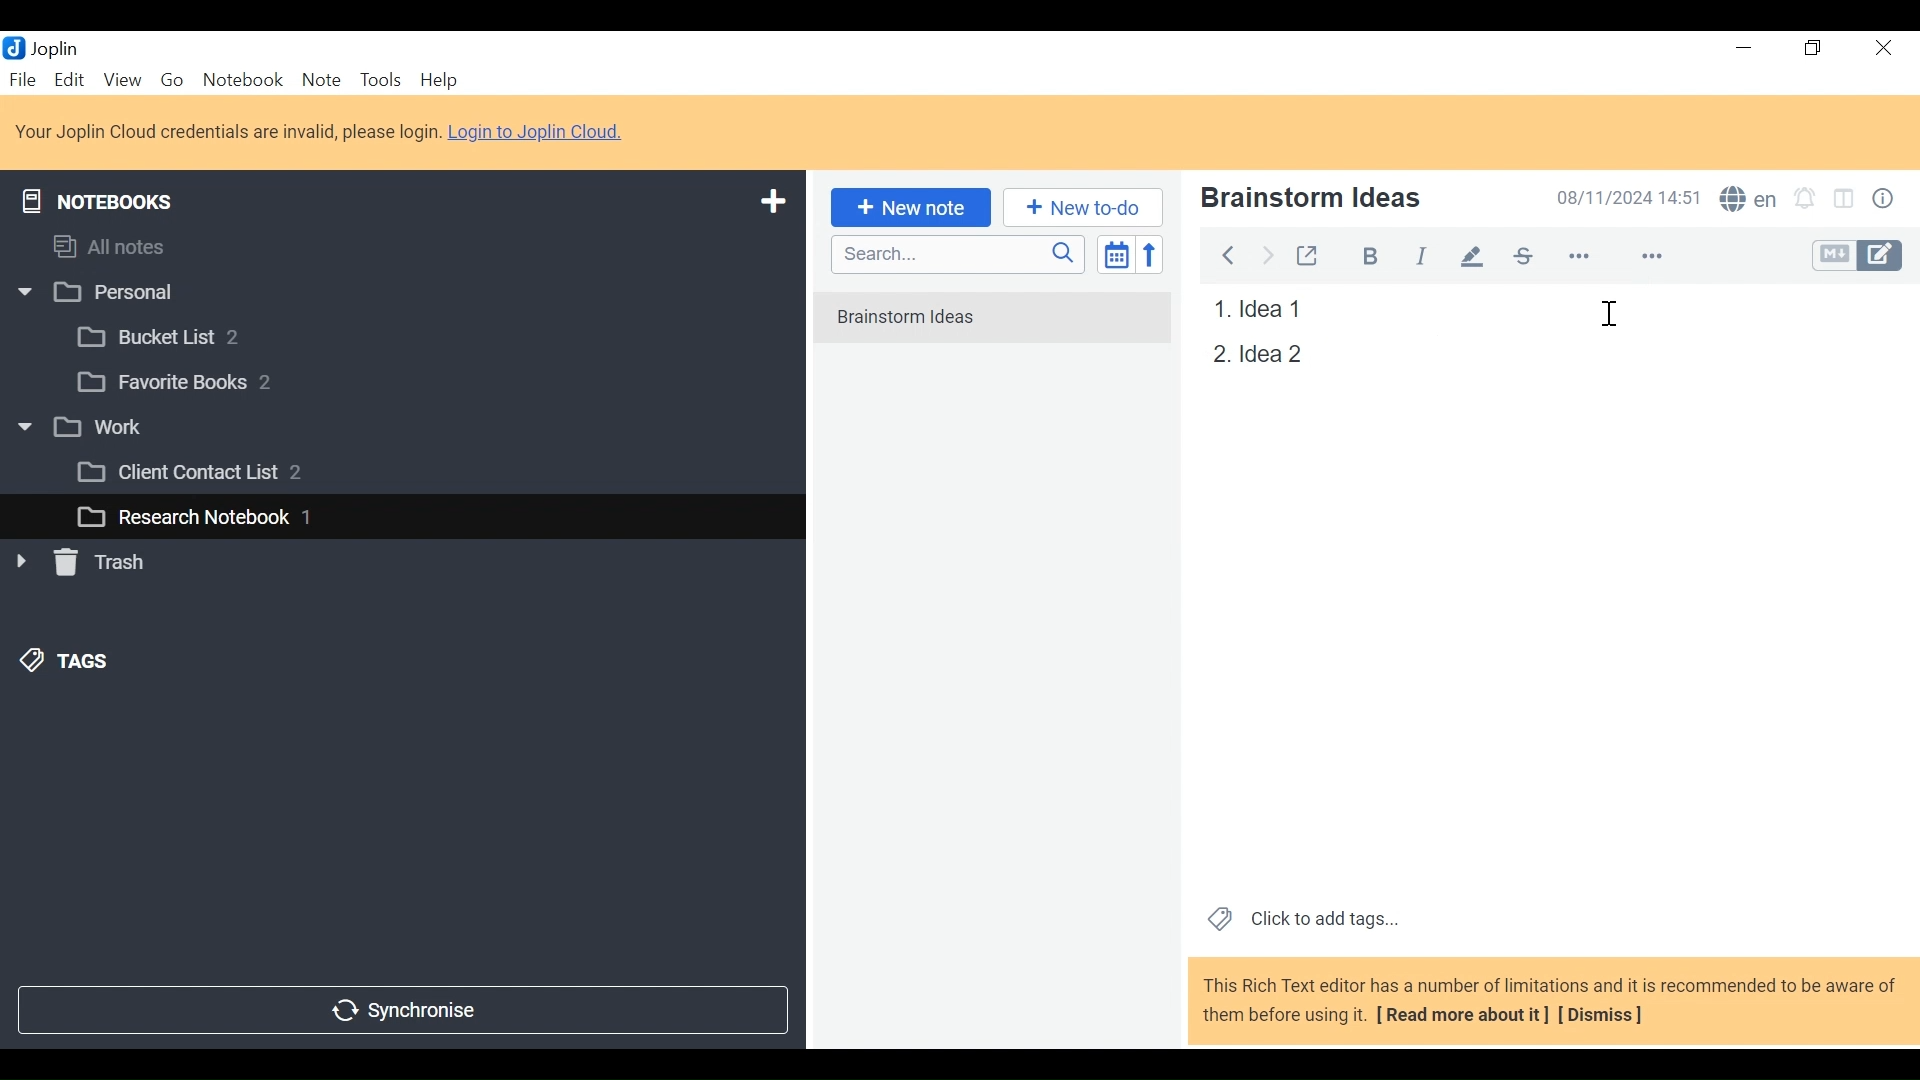  I want to click on Toggle Editor, so click(1859, 256).